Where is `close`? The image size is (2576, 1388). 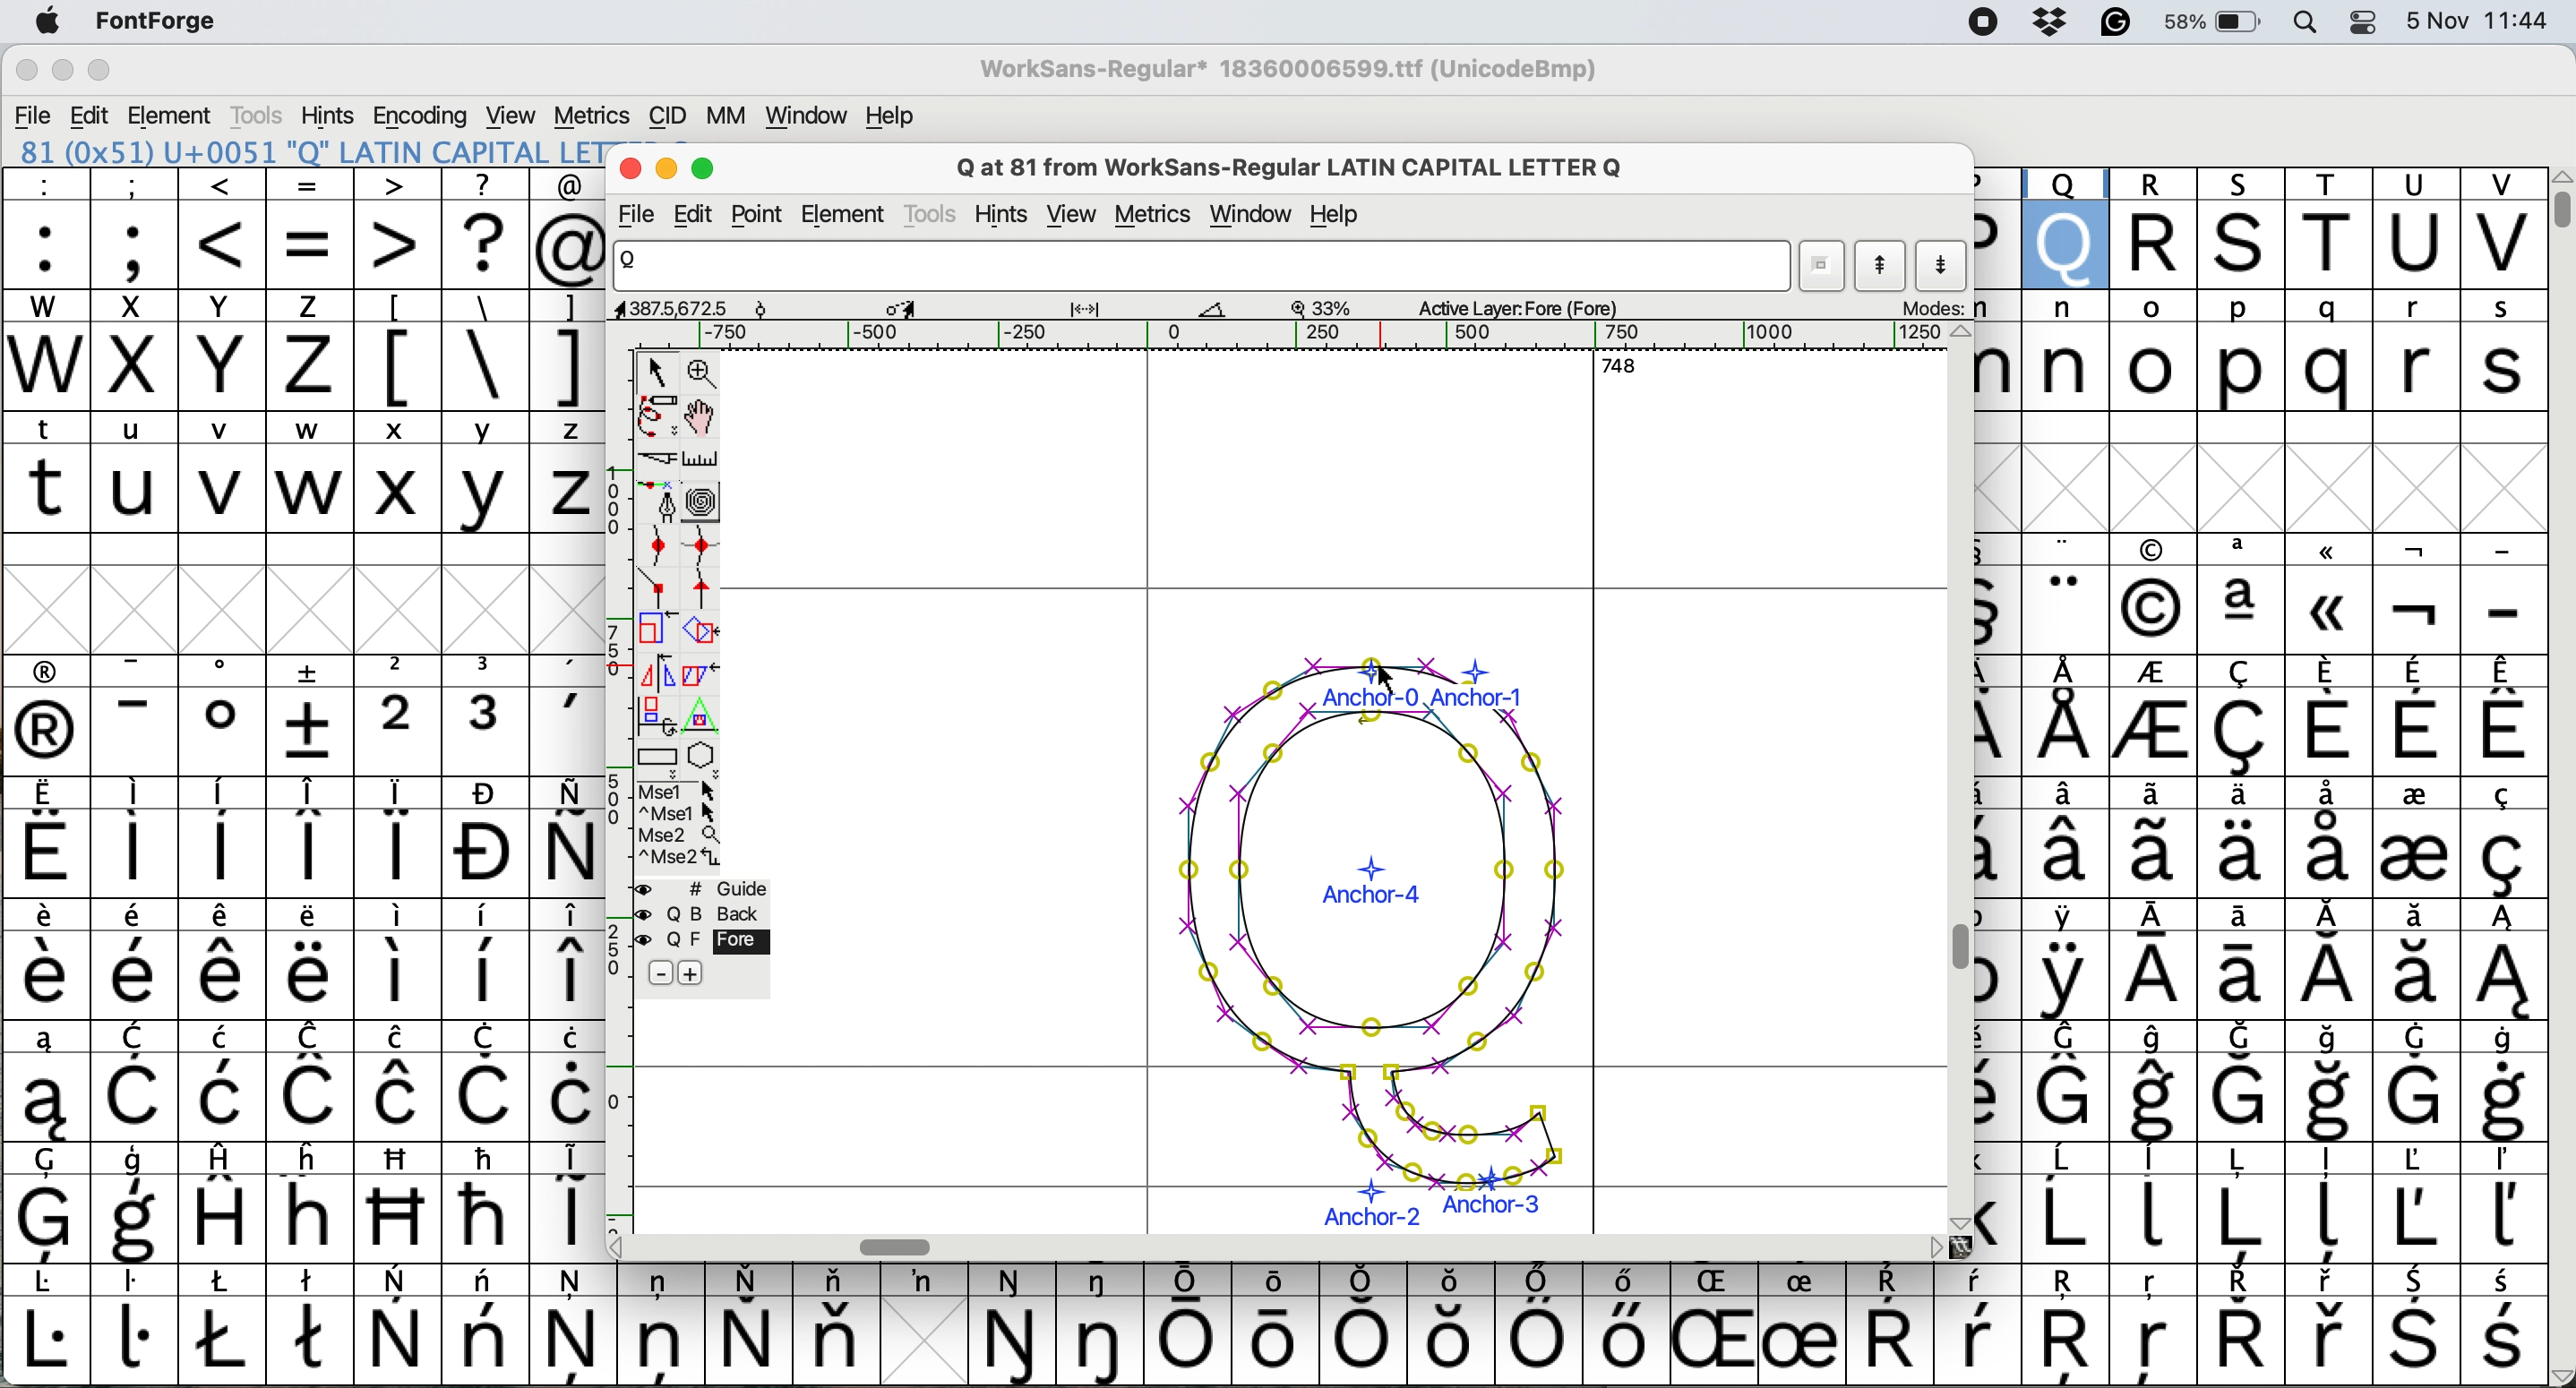
close is located at coordinates (630, 168).